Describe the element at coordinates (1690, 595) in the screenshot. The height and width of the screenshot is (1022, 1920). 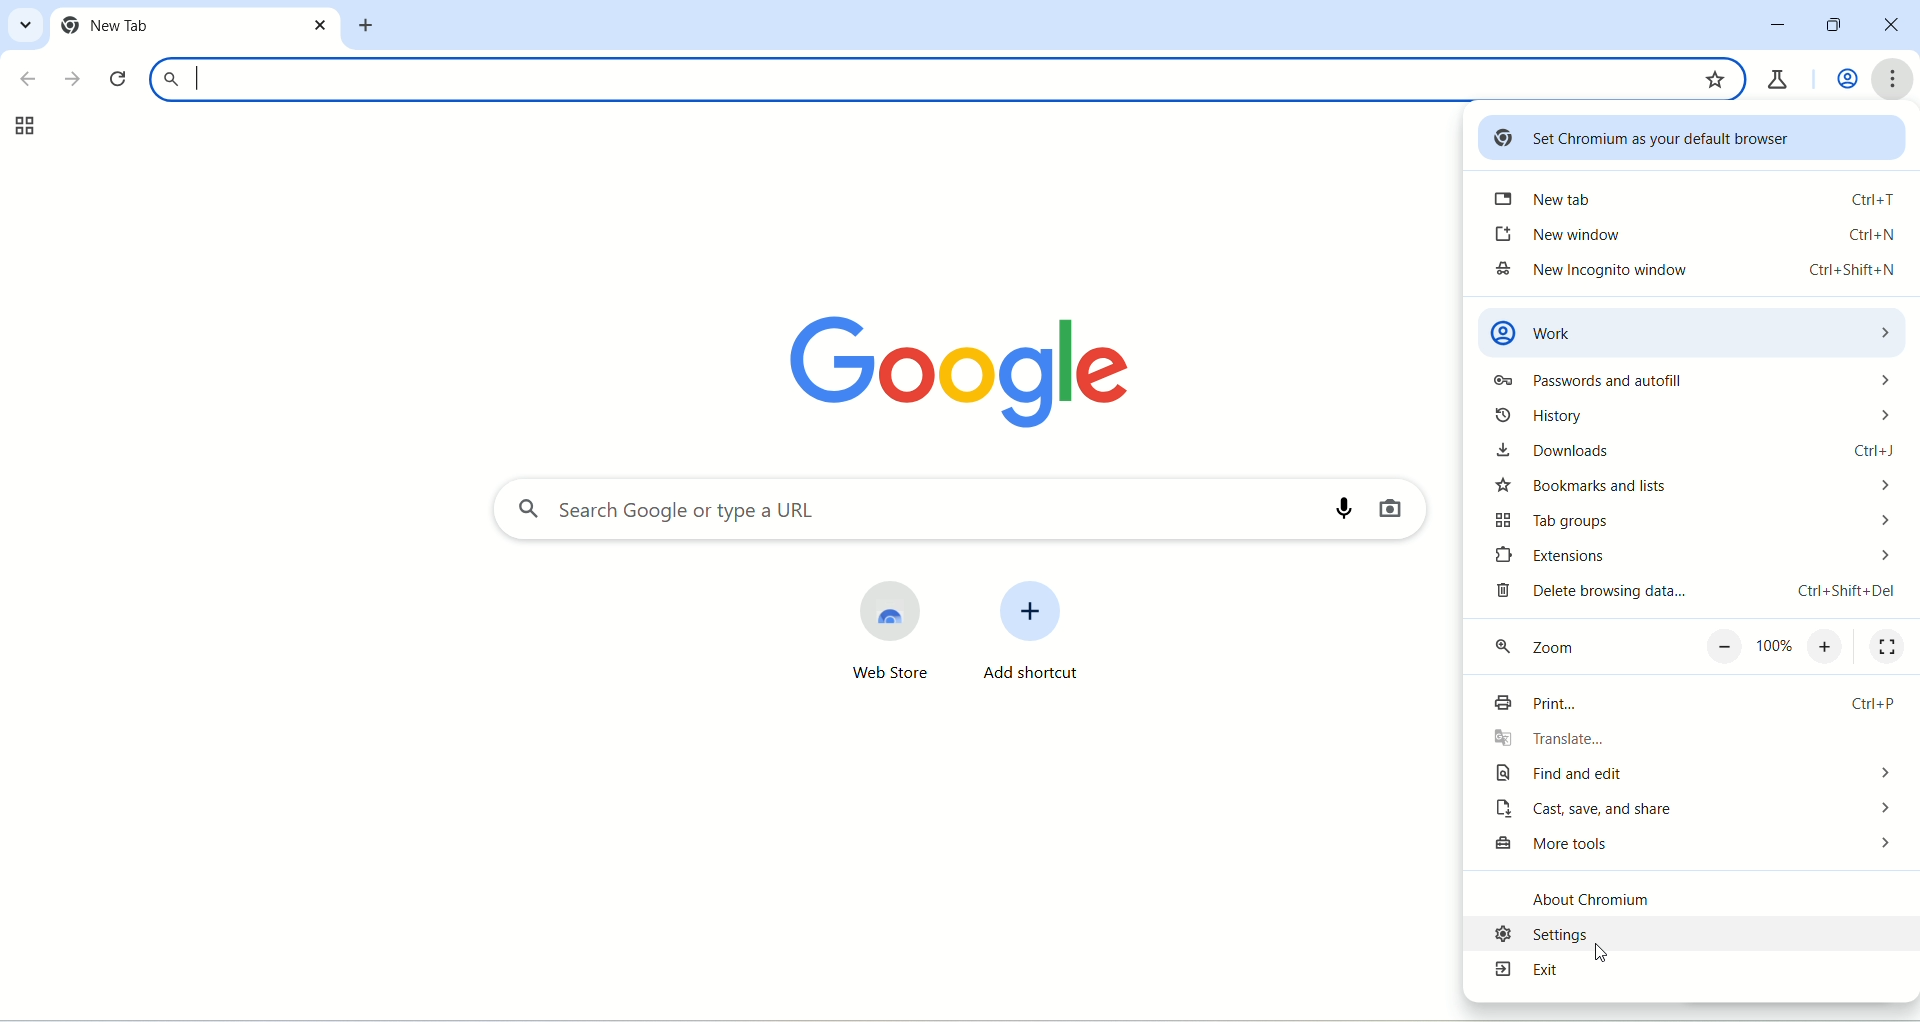
I see `delete browsing data ctrl+shift+del` at that location.